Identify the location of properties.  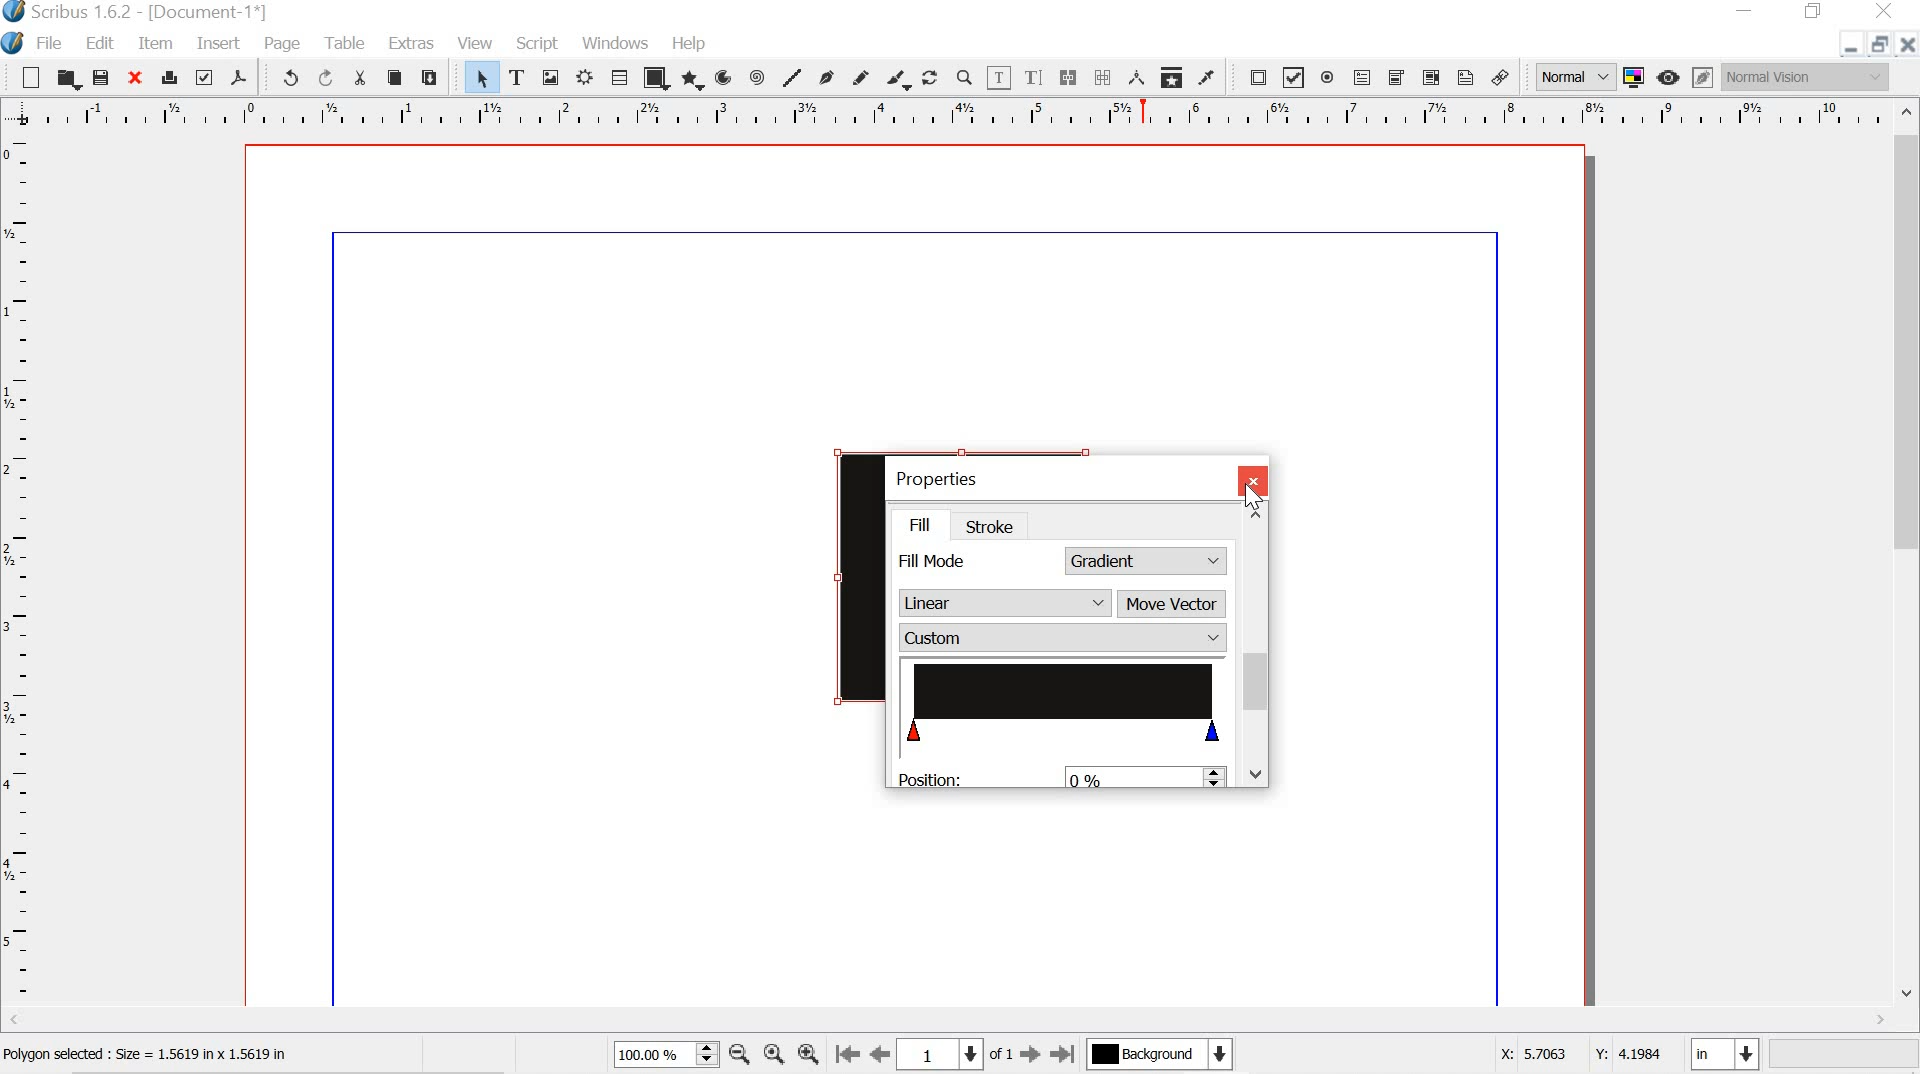
(944, 476).